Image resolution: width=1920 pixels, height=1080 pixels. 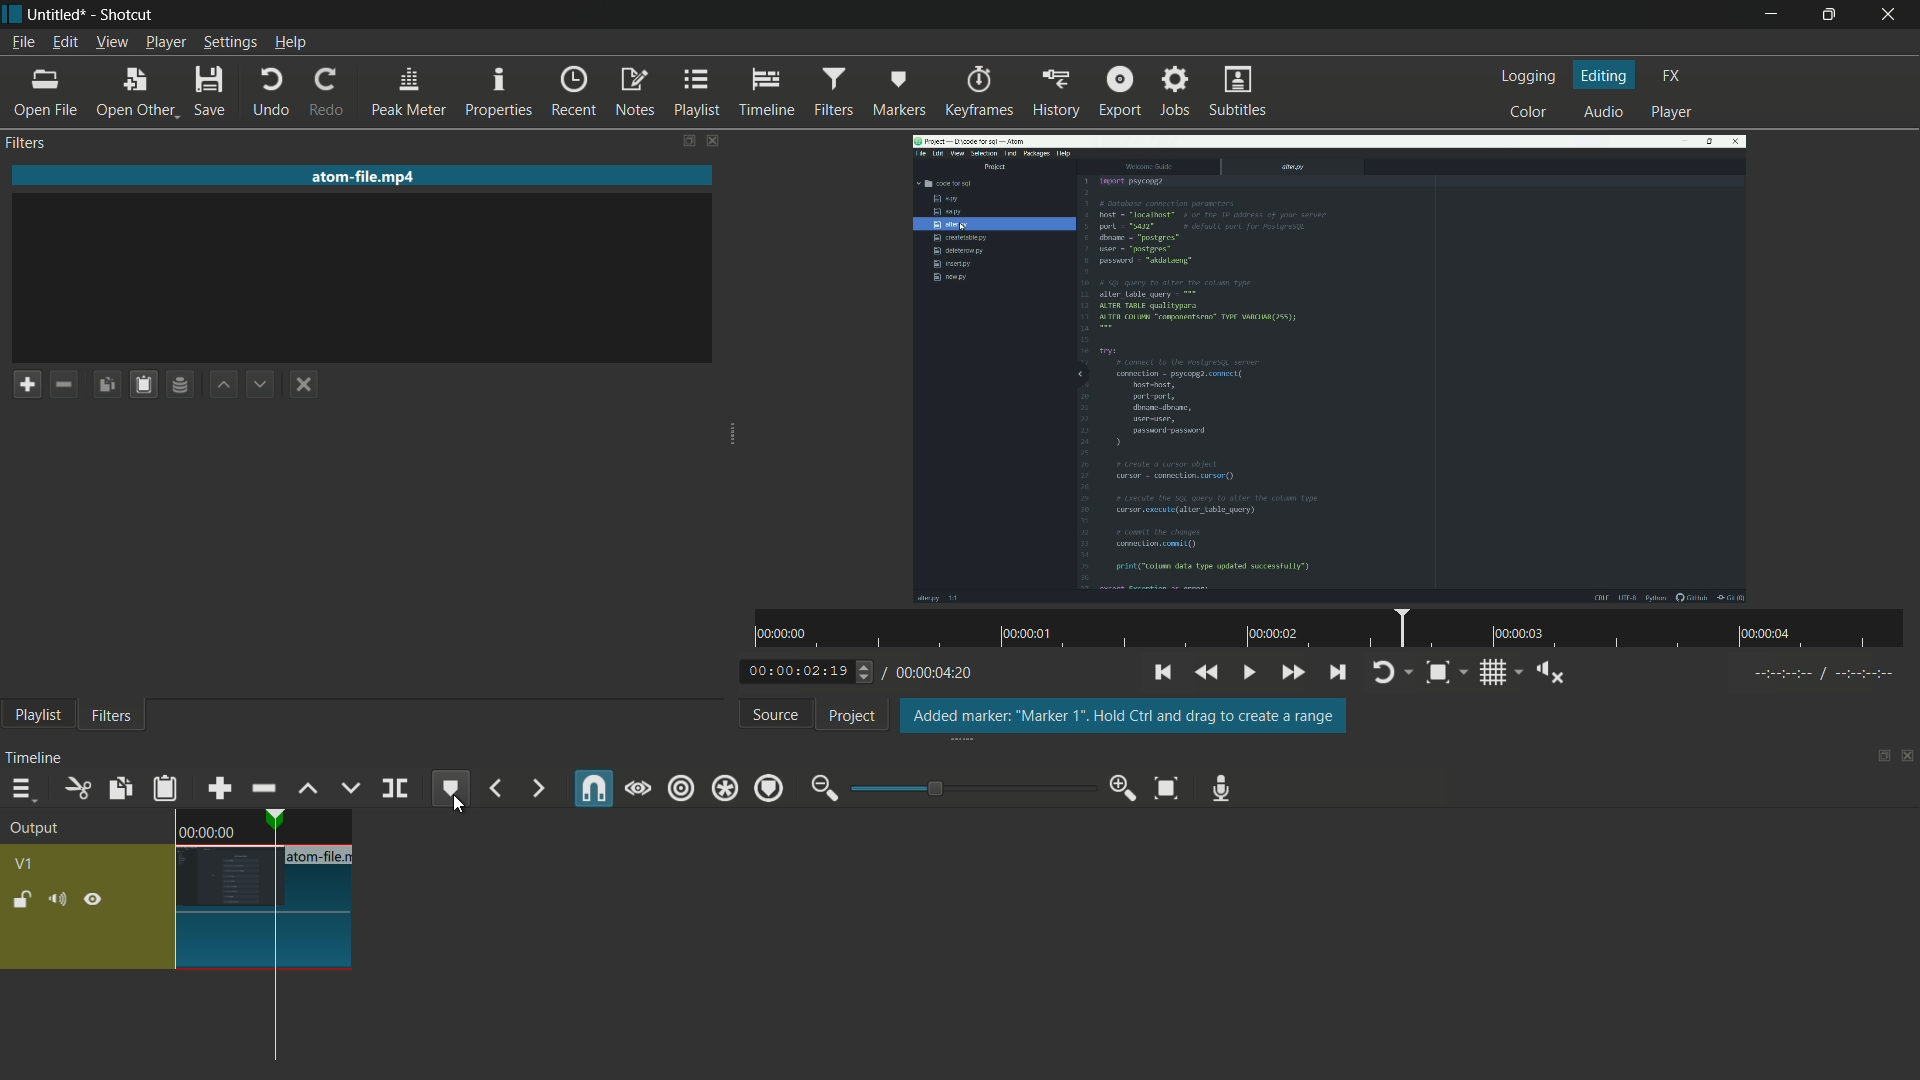 What do you see at coordinates (58, 14) in the screenshot?
I see `project name` at bounding box center [58, 14].